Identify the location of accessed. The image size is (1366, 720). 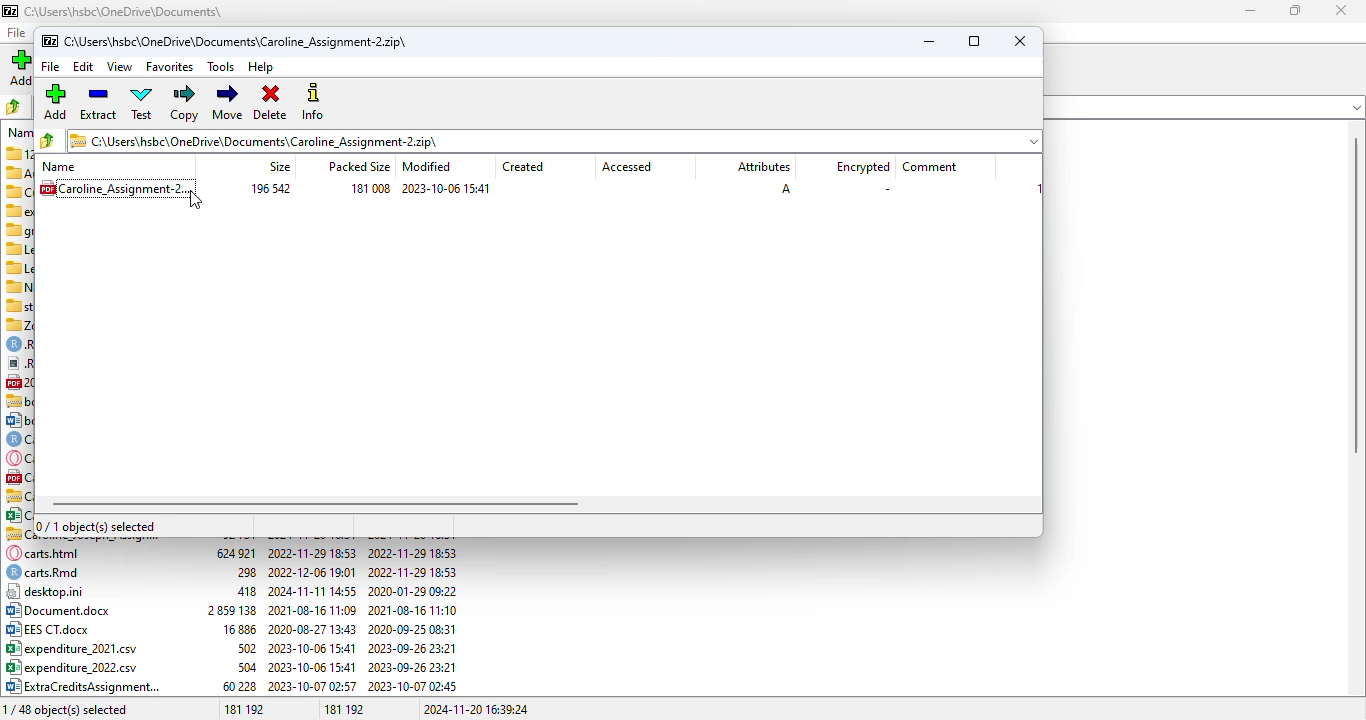
(629, 167).